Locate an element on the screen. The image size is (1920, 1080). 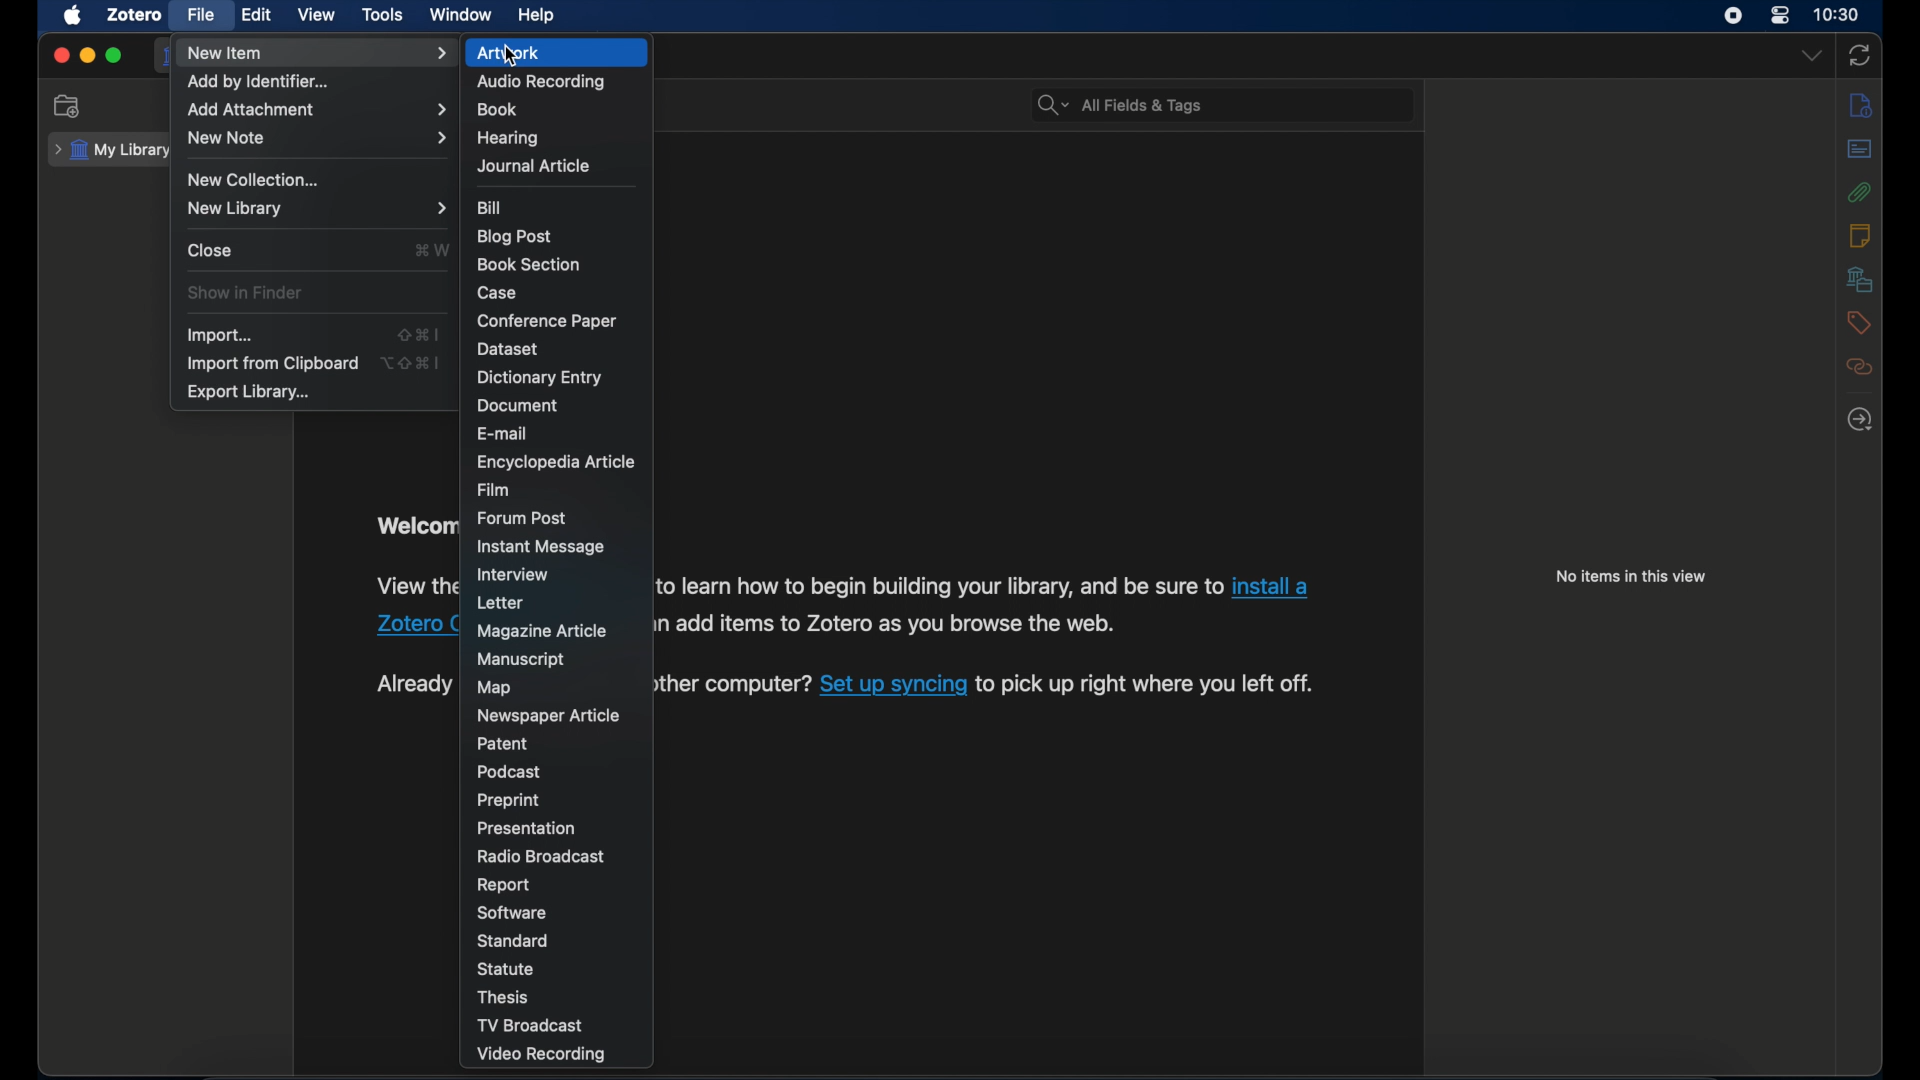
standard is located at coordinates (514, 941).